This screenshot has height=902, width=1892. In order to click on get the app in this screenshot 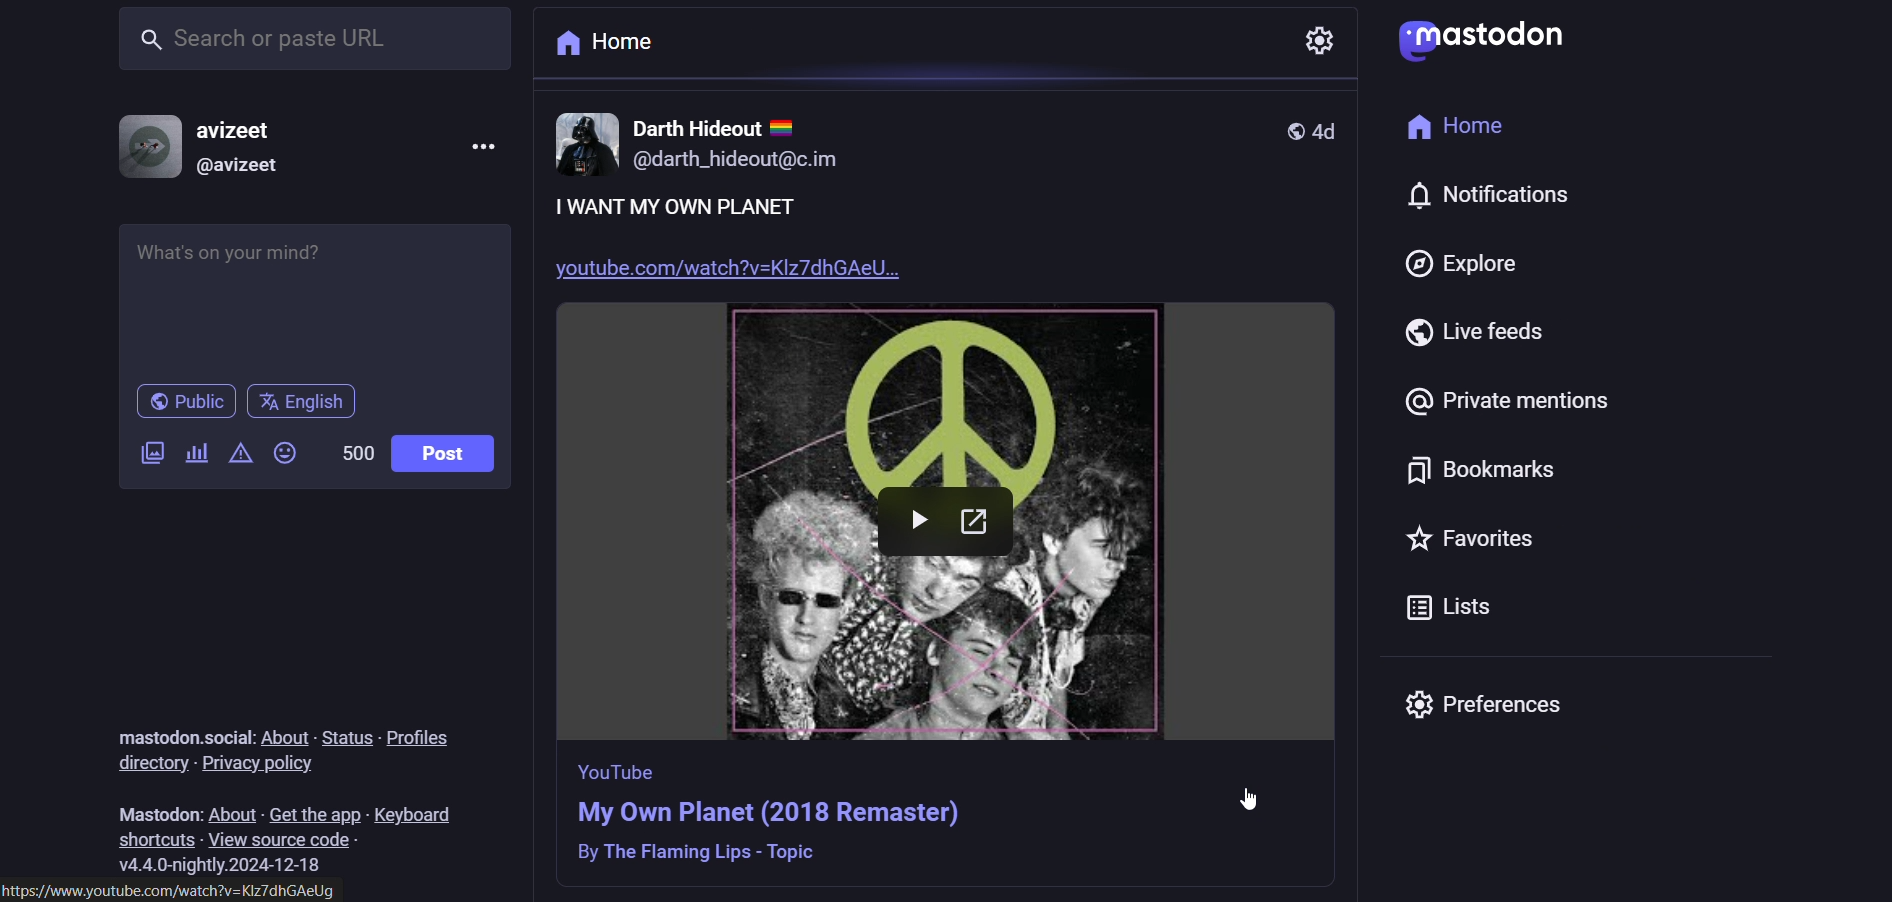, I will do `click(312, 807)`.